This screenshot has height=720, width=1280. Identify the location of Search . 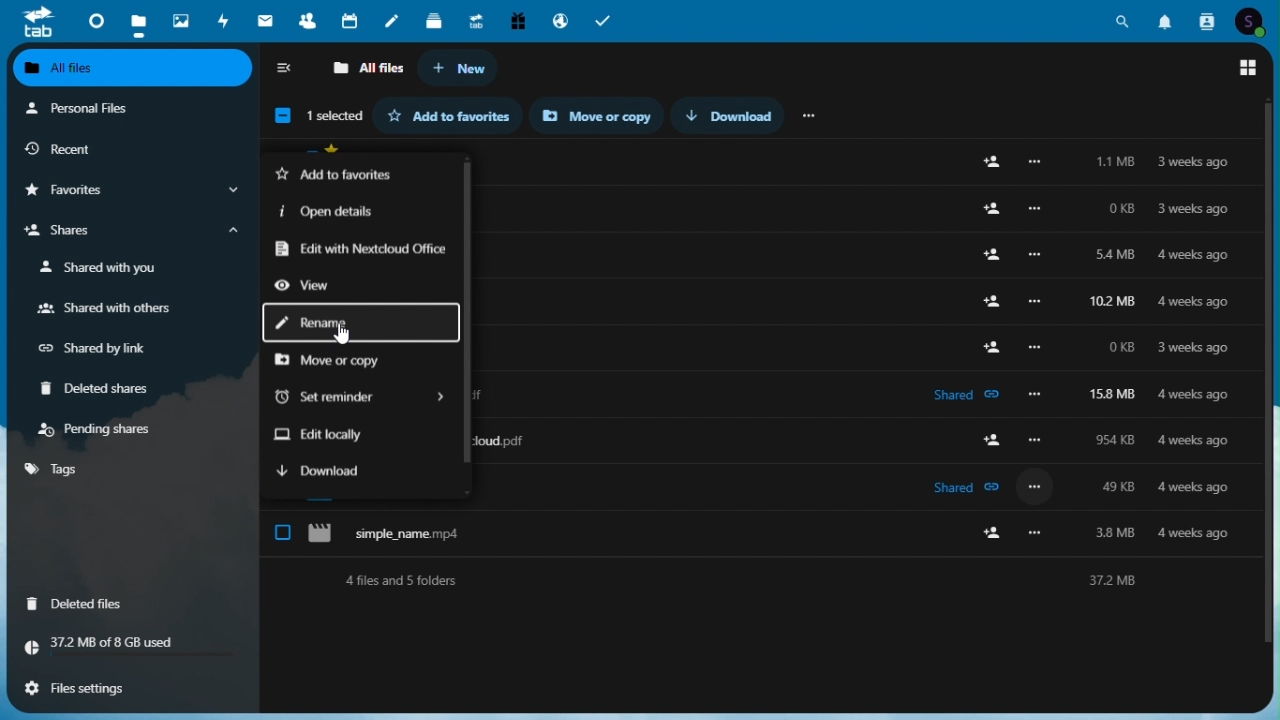
(1123, 18).